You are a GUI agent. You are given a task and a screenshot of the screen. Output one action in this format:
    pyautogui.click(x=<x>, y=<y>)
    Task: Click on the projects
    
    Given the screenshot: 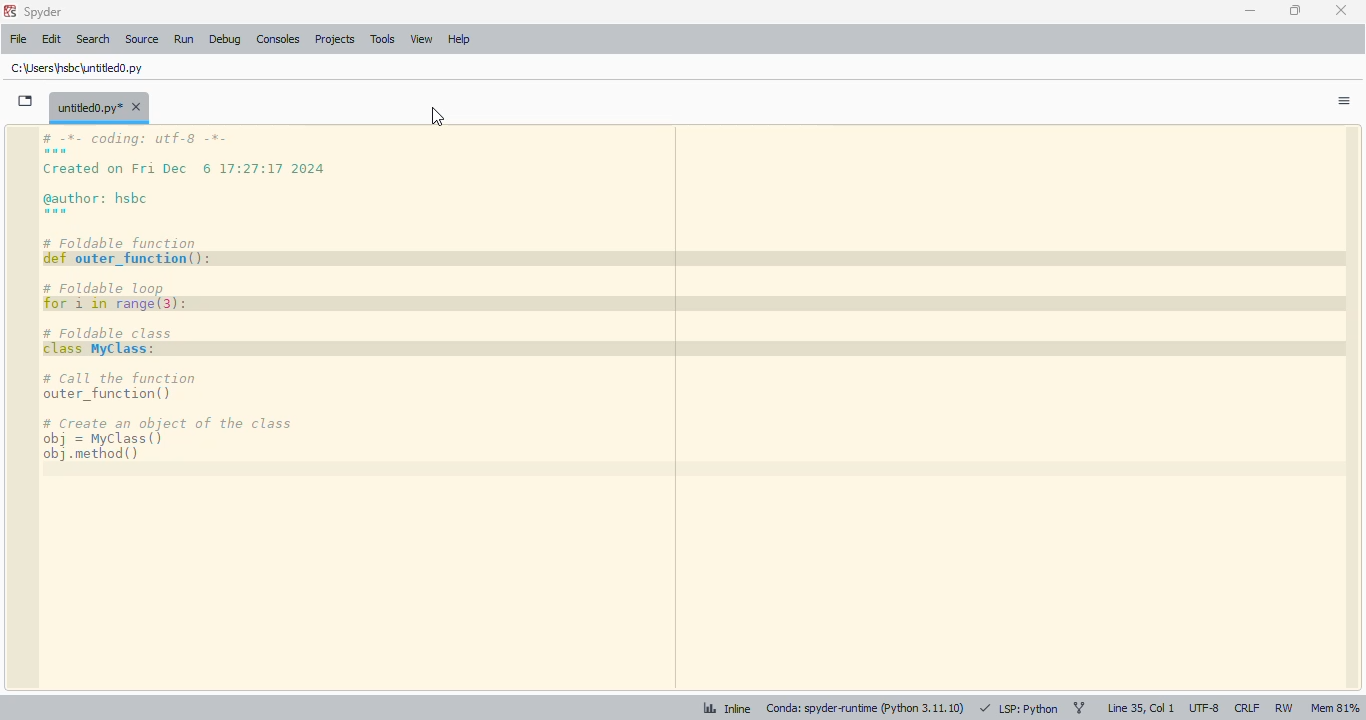 What is the action you would take?
    pyautogui.click(x=335, y=39)
    